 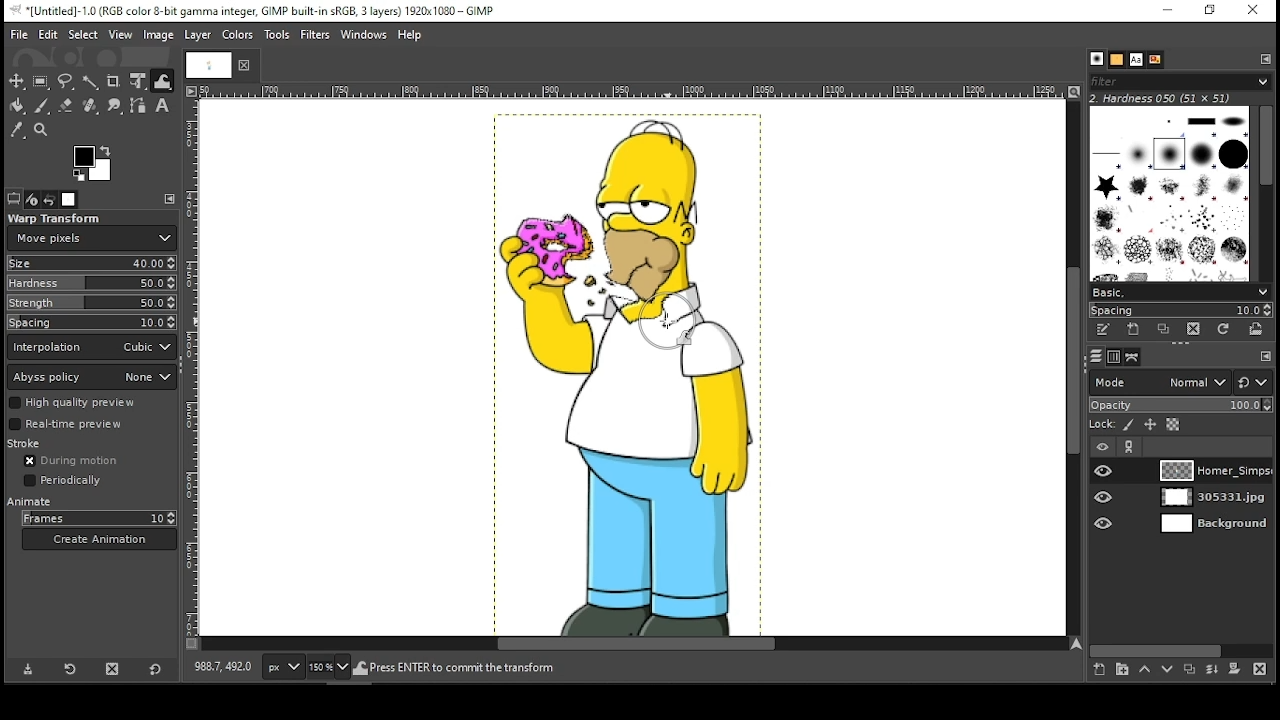 What do you see at coordinates (1215, 525) in the screenshot?
I see `layer 3` at bounding box center [1215, 525].